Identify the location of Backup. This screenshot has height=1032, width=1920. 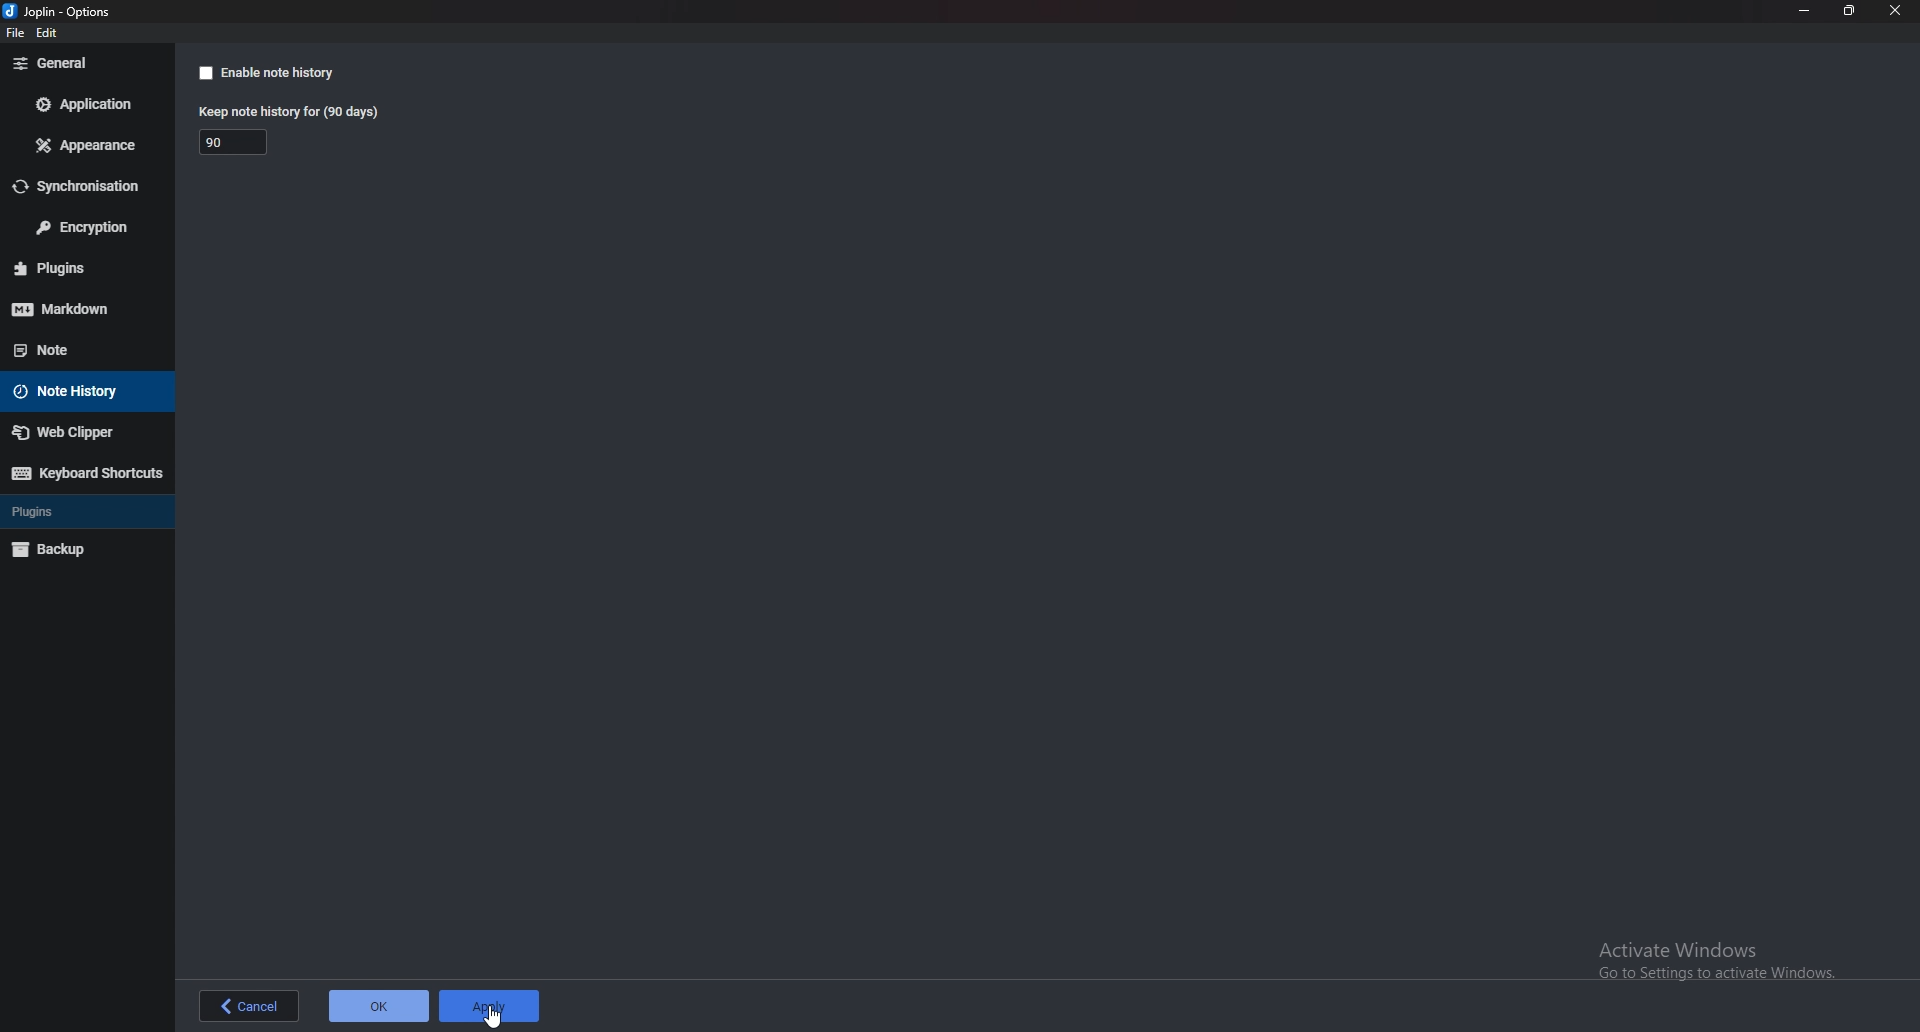
(80, 549).